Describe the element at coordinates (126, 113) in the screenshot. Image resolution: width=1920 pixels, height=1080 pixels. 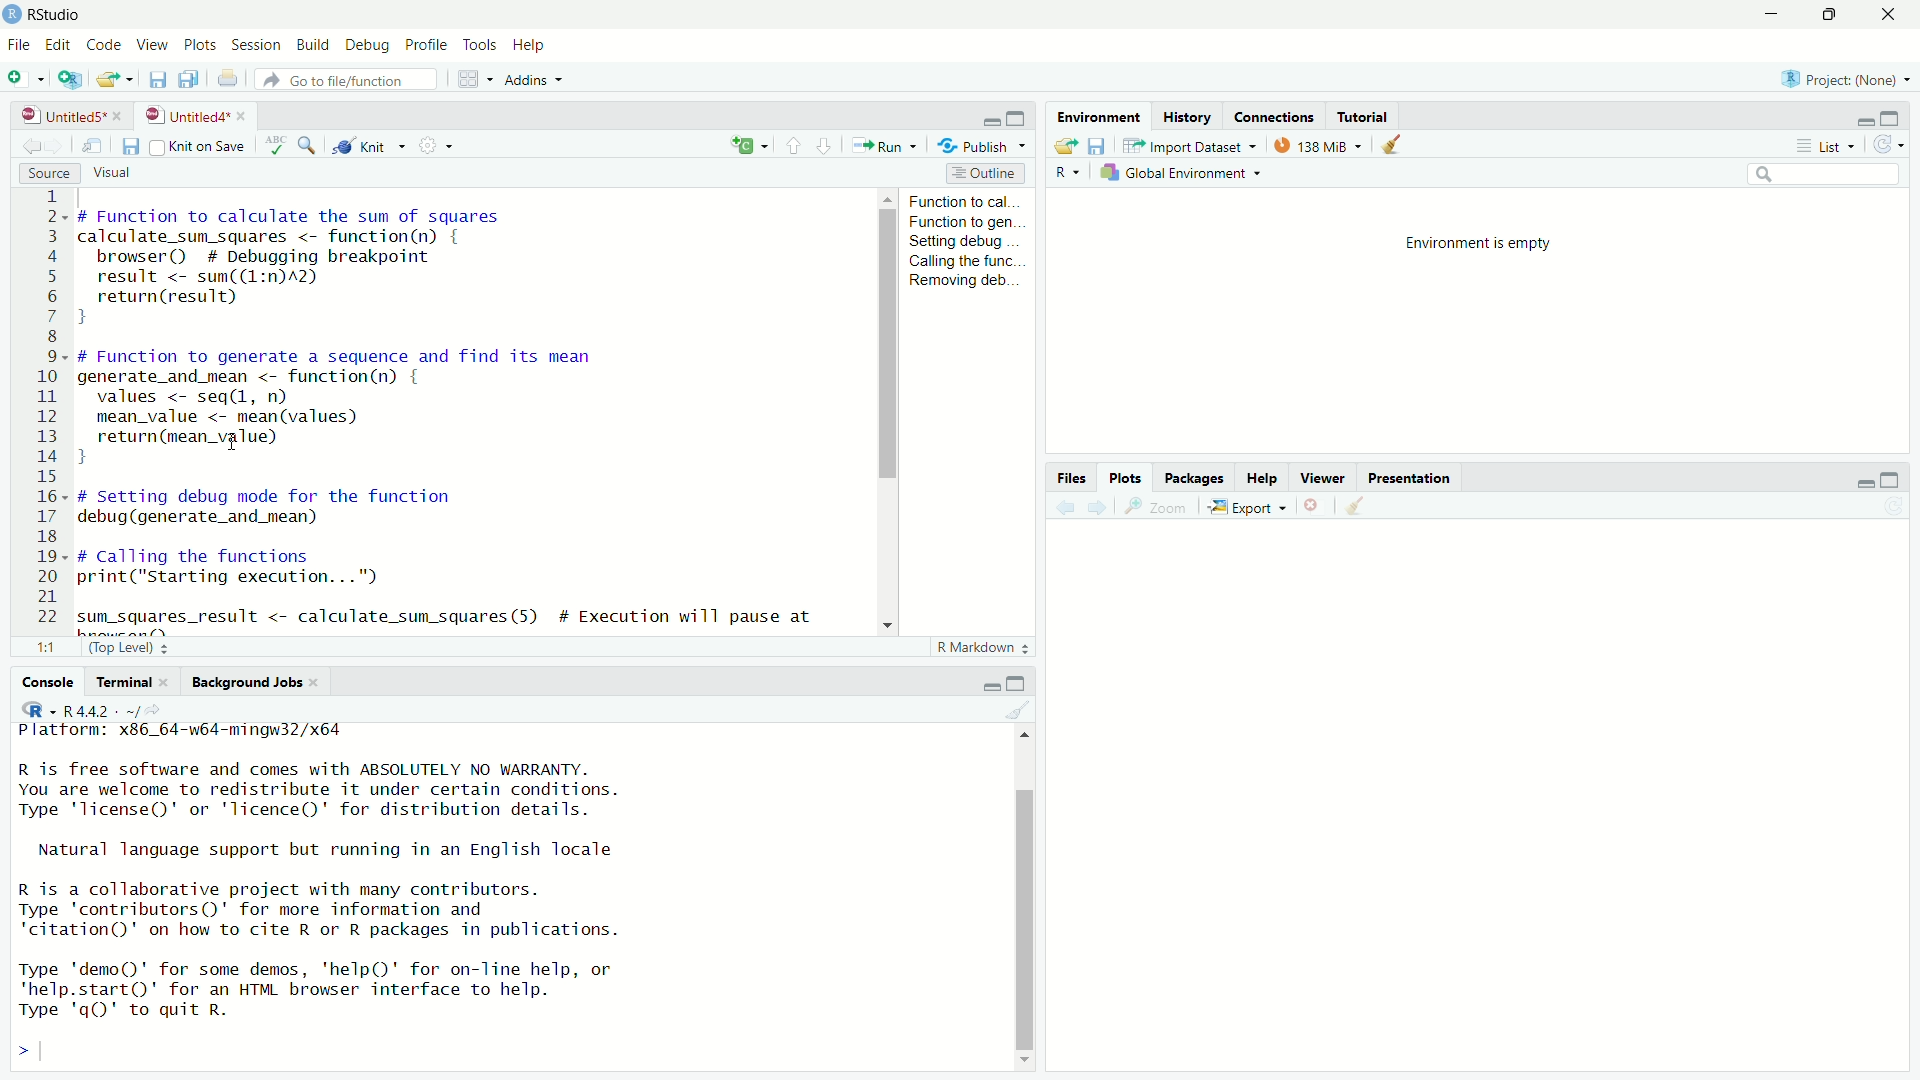
I see `close` at that location.